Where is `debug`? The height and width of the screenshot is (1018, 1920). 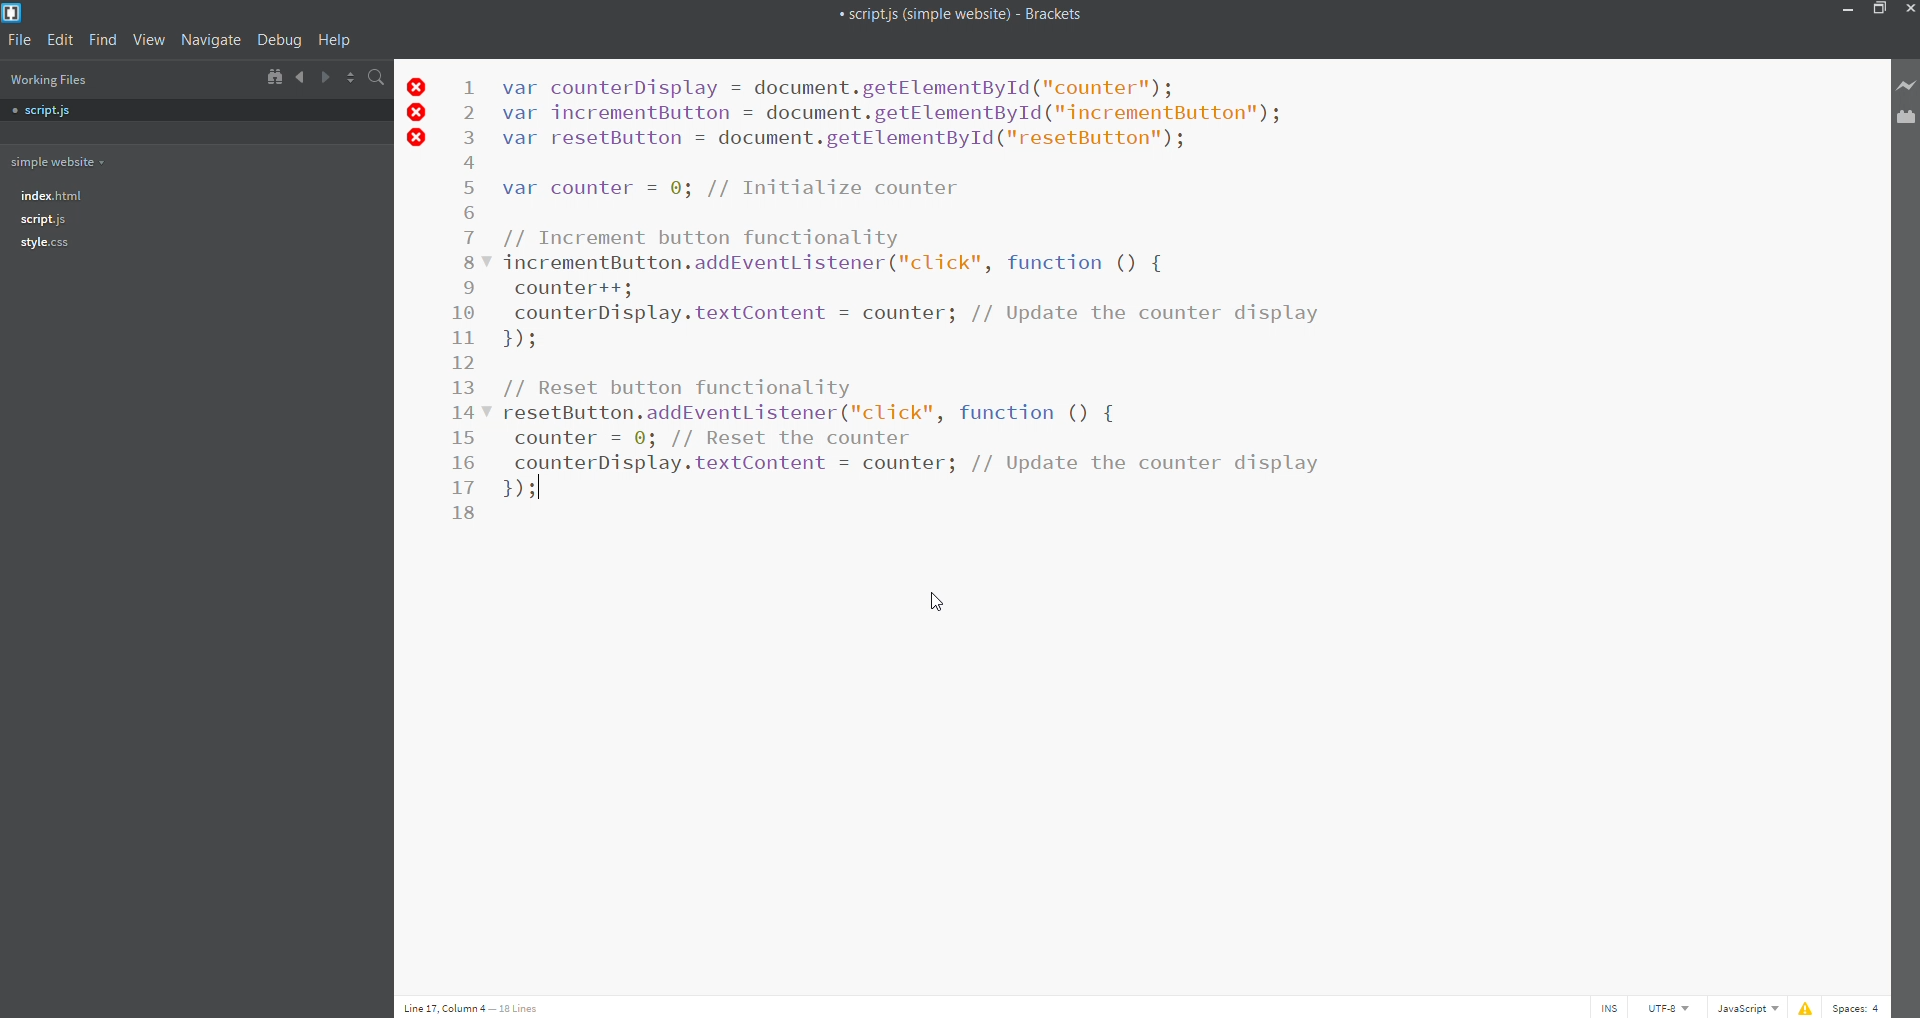 debug is located at coordinates (277, 42).